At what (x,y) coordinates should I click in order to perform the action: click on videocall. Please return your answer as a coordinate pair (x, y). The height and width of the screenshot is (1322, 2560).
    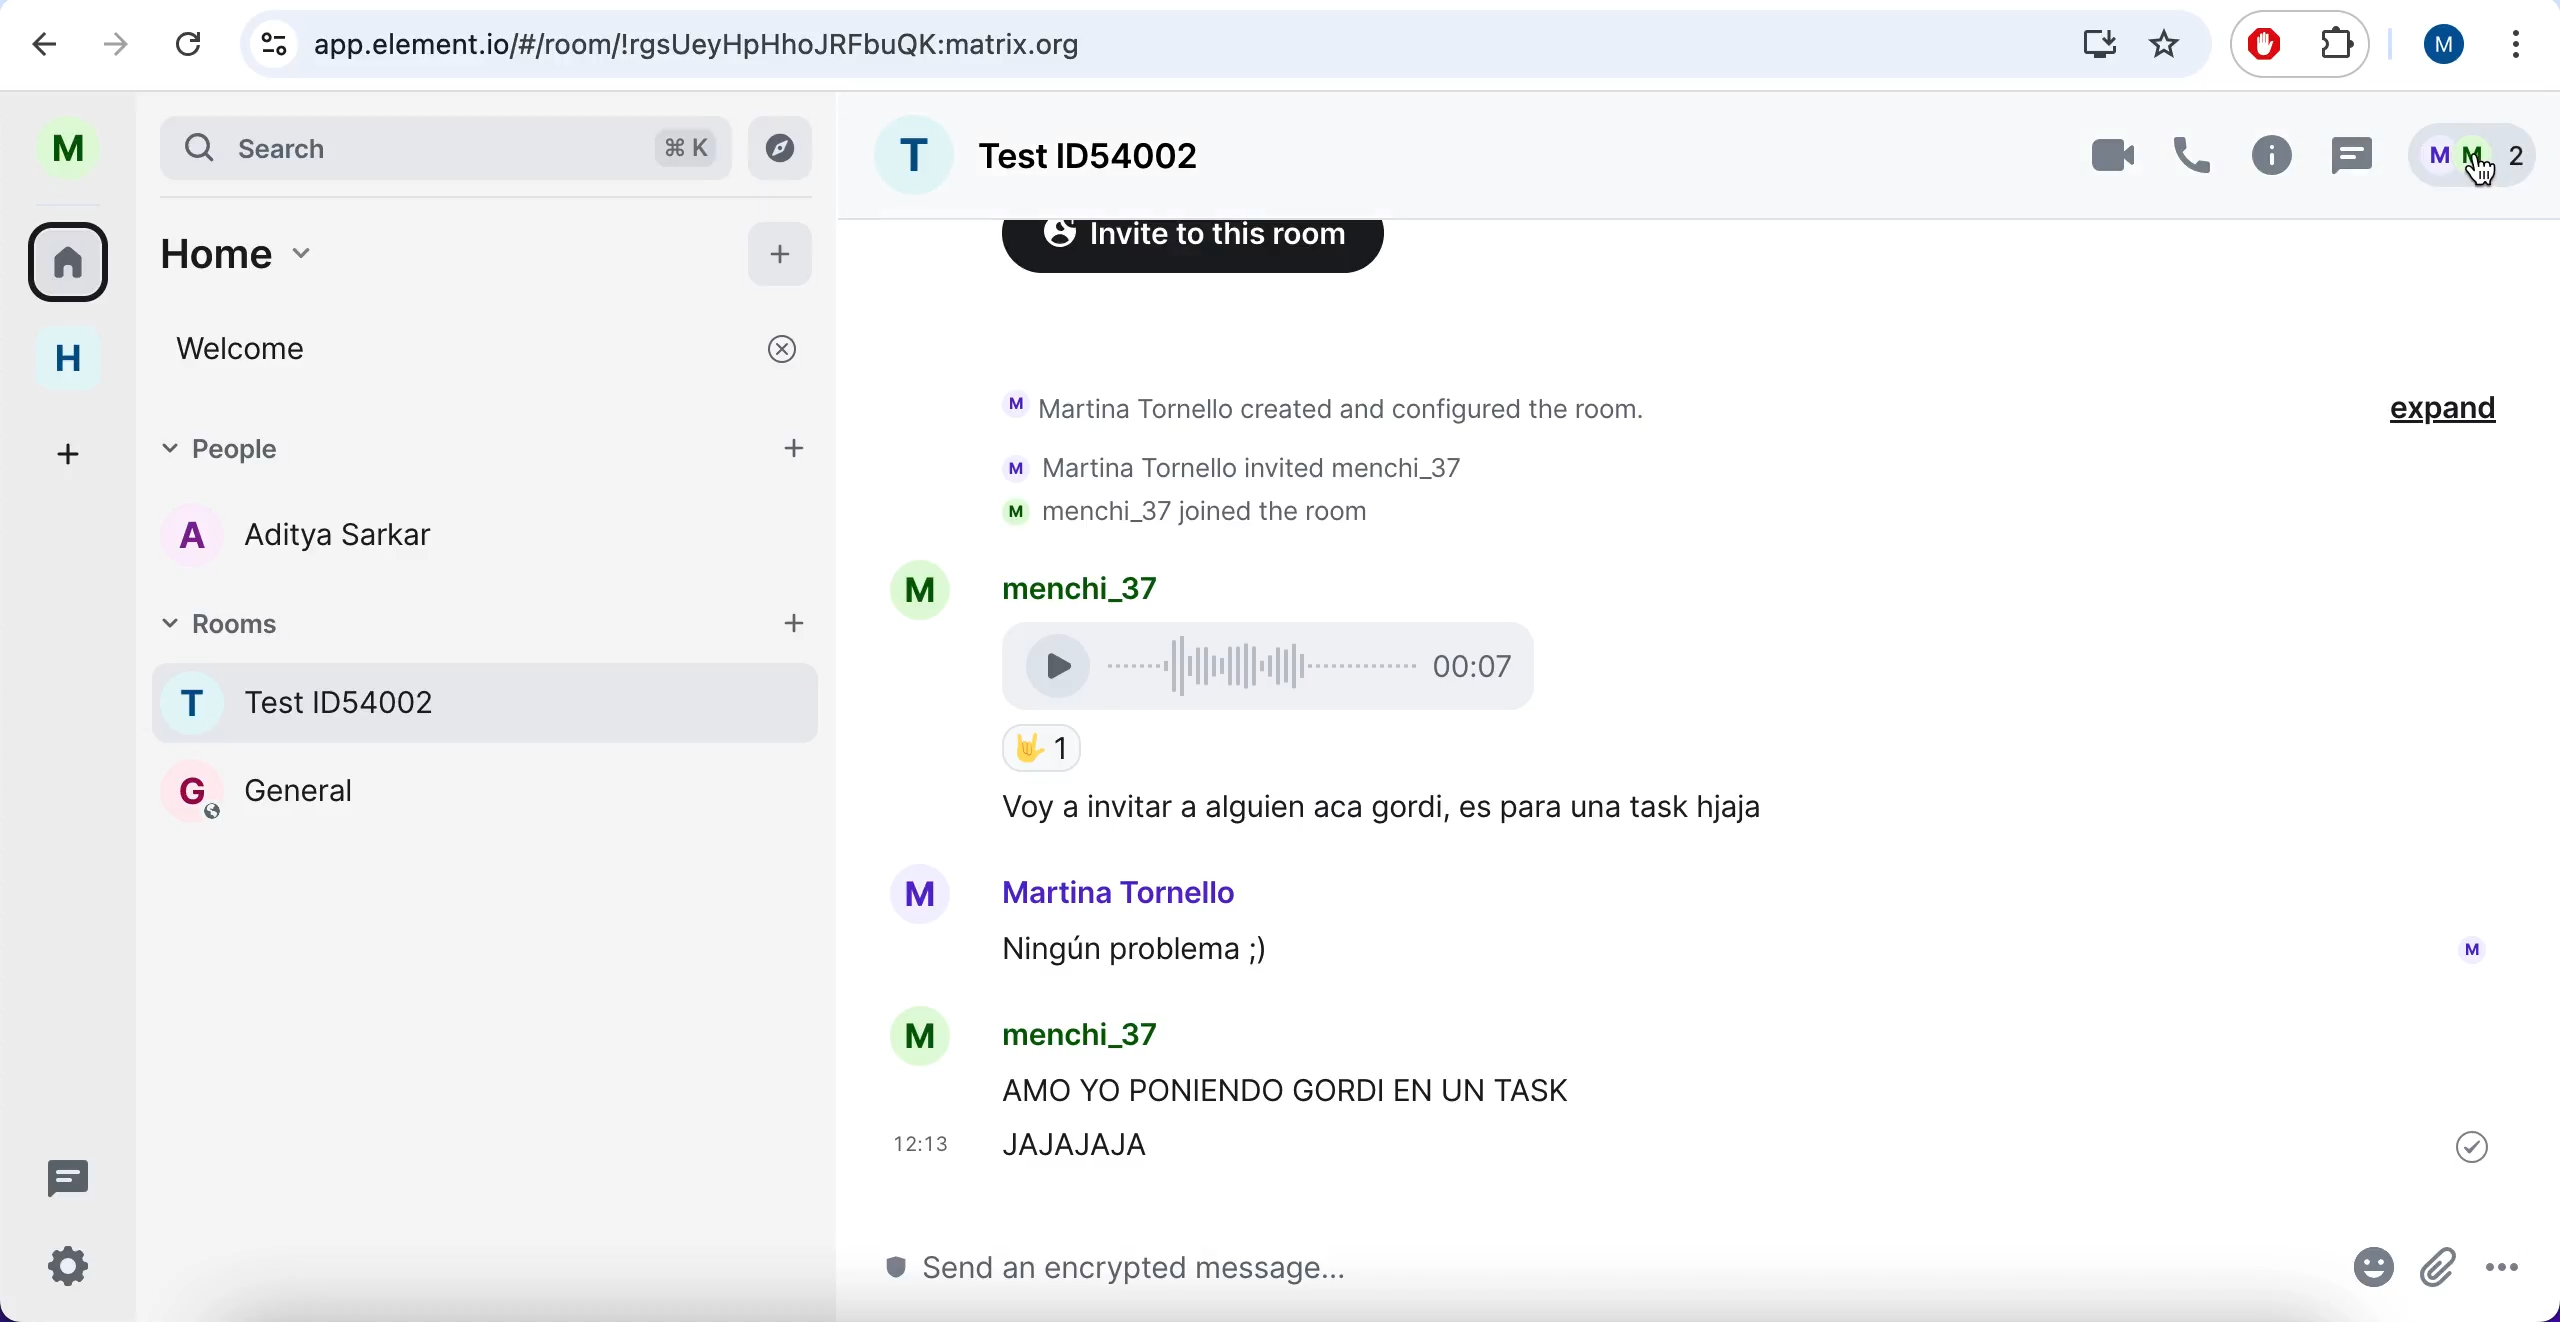
    Looking at the image, I should click on (2101, 159).